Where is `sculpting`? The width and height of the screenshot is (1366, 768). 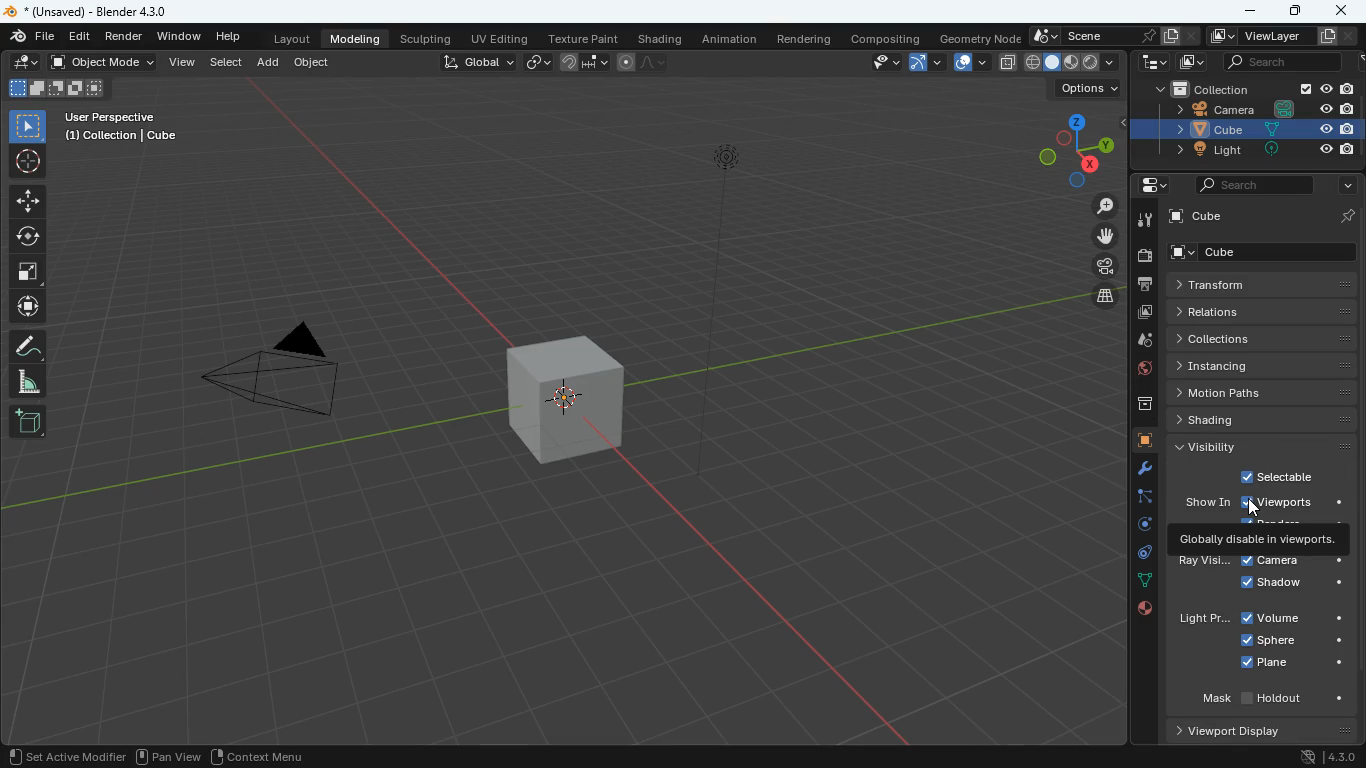 sculpting is located at coordinates (426, 38).